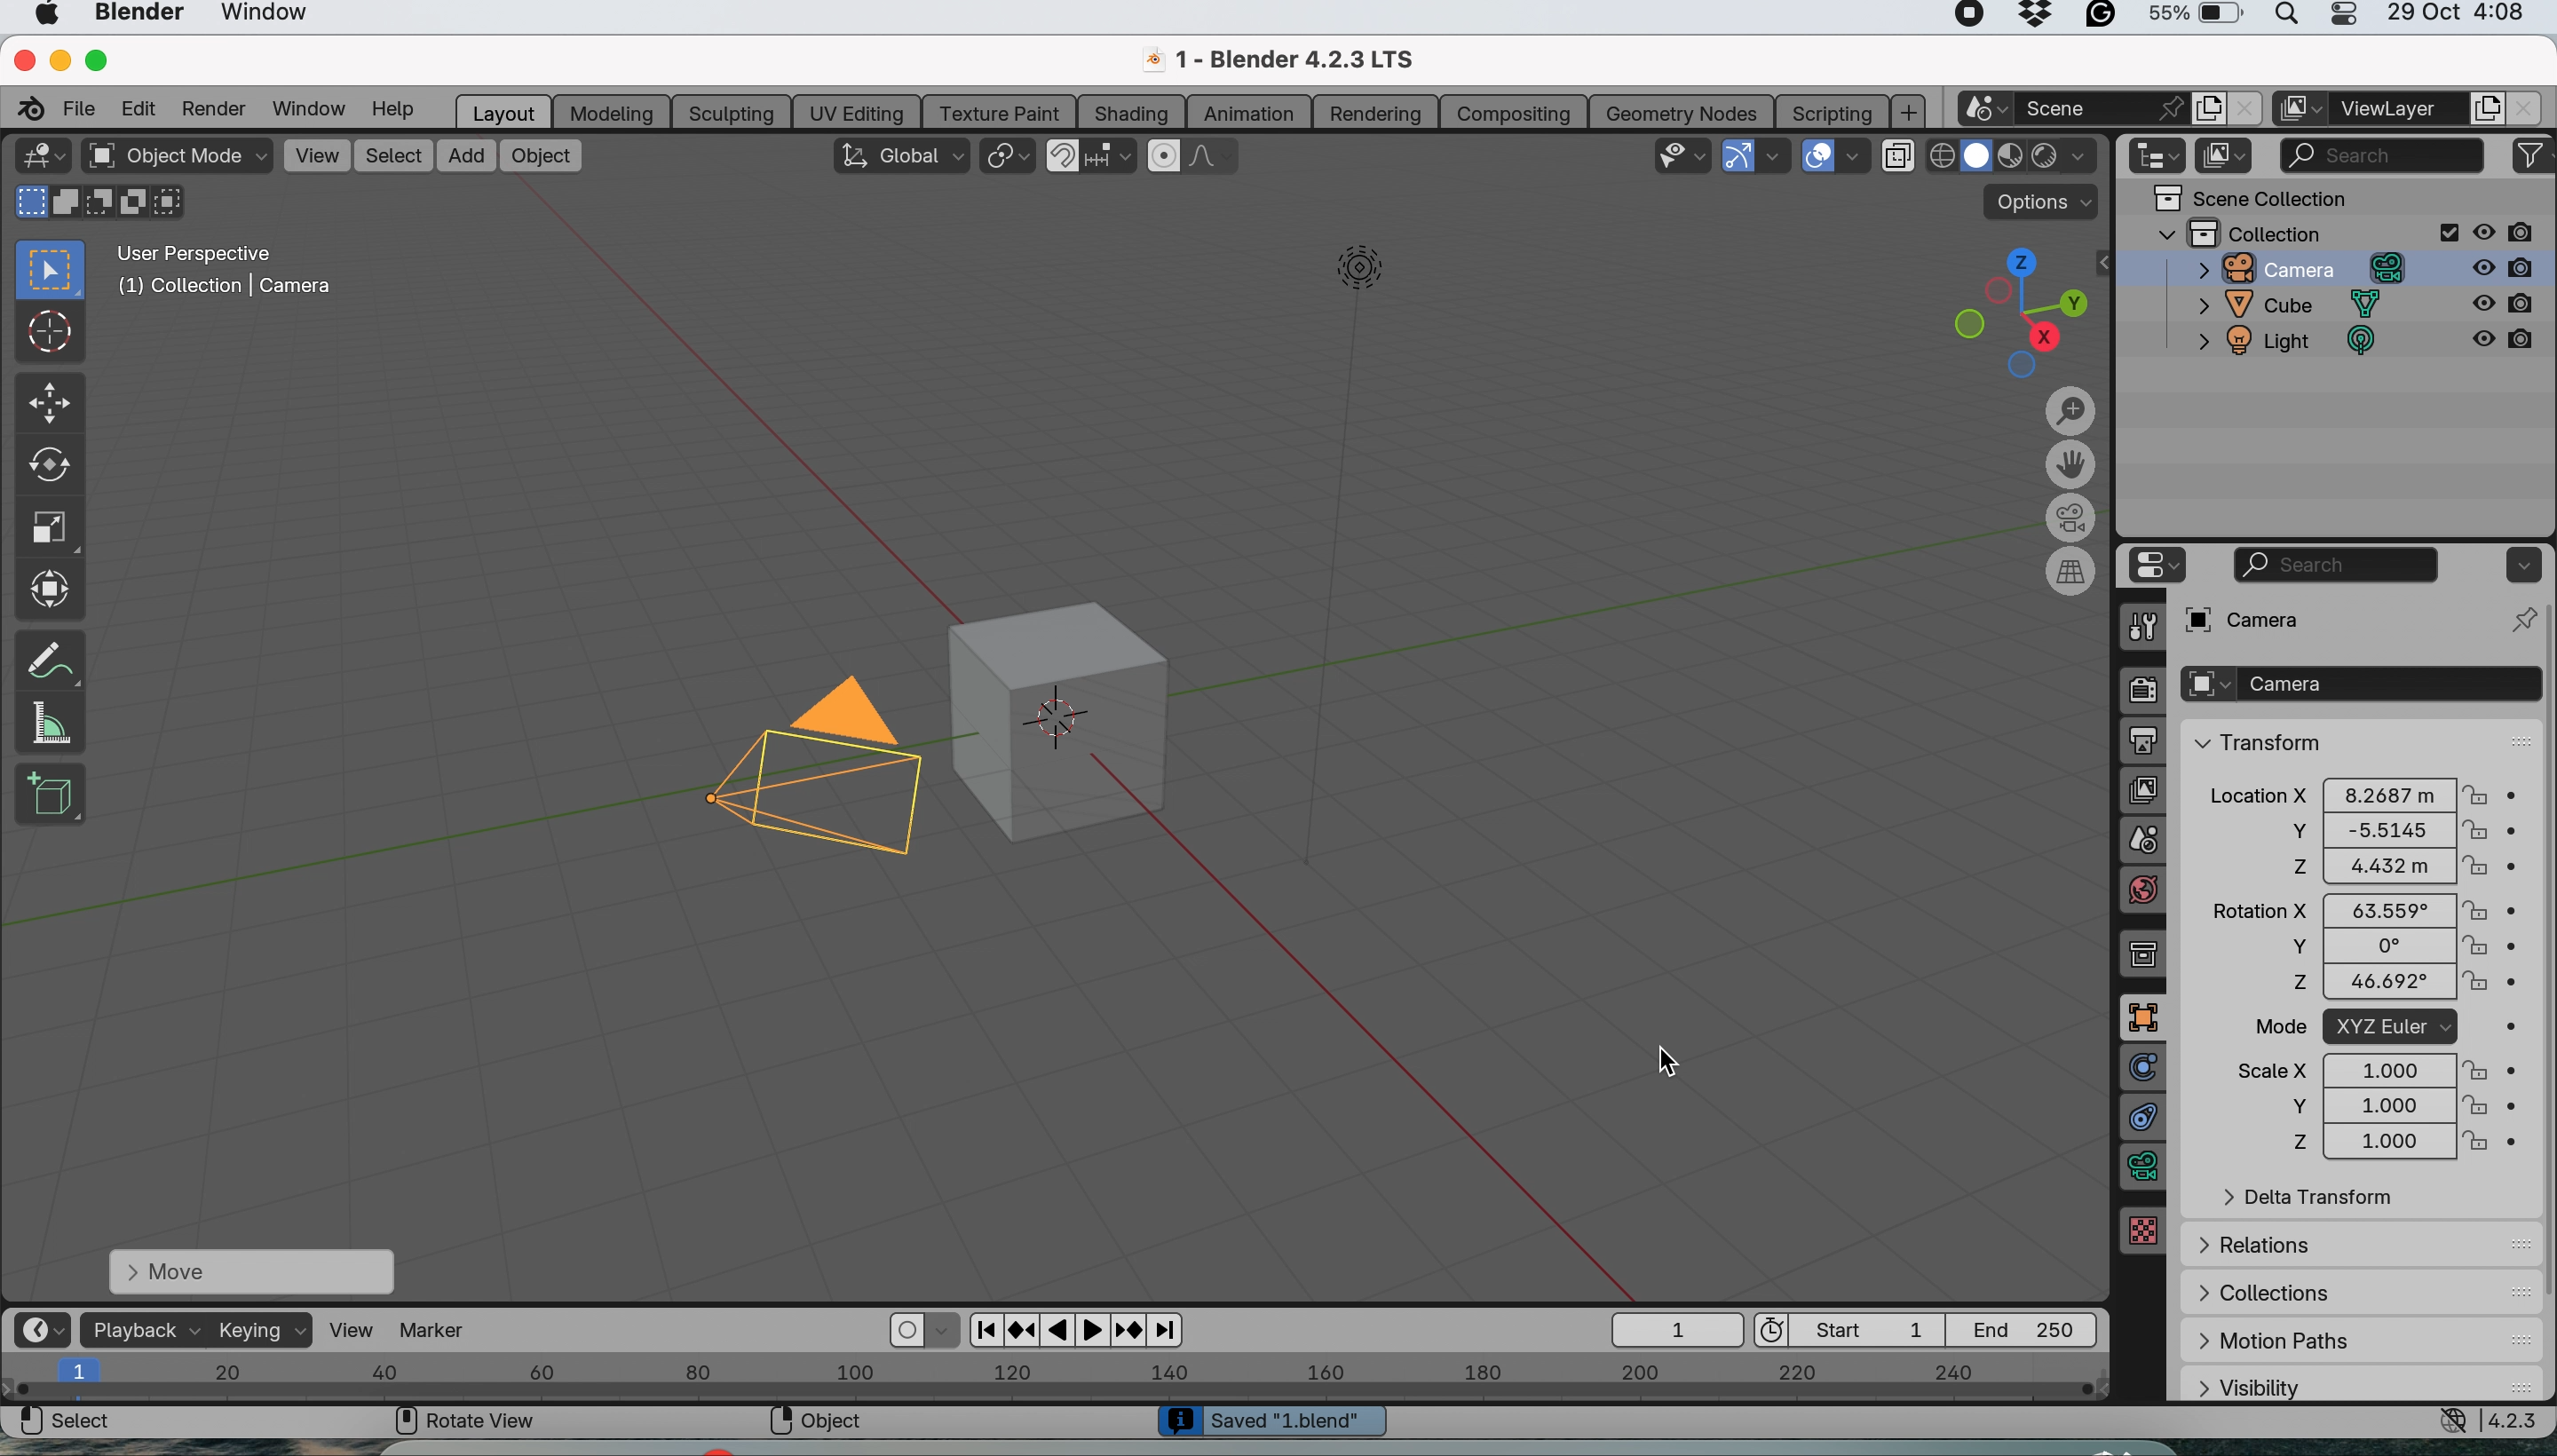  I want to click on z 46.692, so click(2362, 986).